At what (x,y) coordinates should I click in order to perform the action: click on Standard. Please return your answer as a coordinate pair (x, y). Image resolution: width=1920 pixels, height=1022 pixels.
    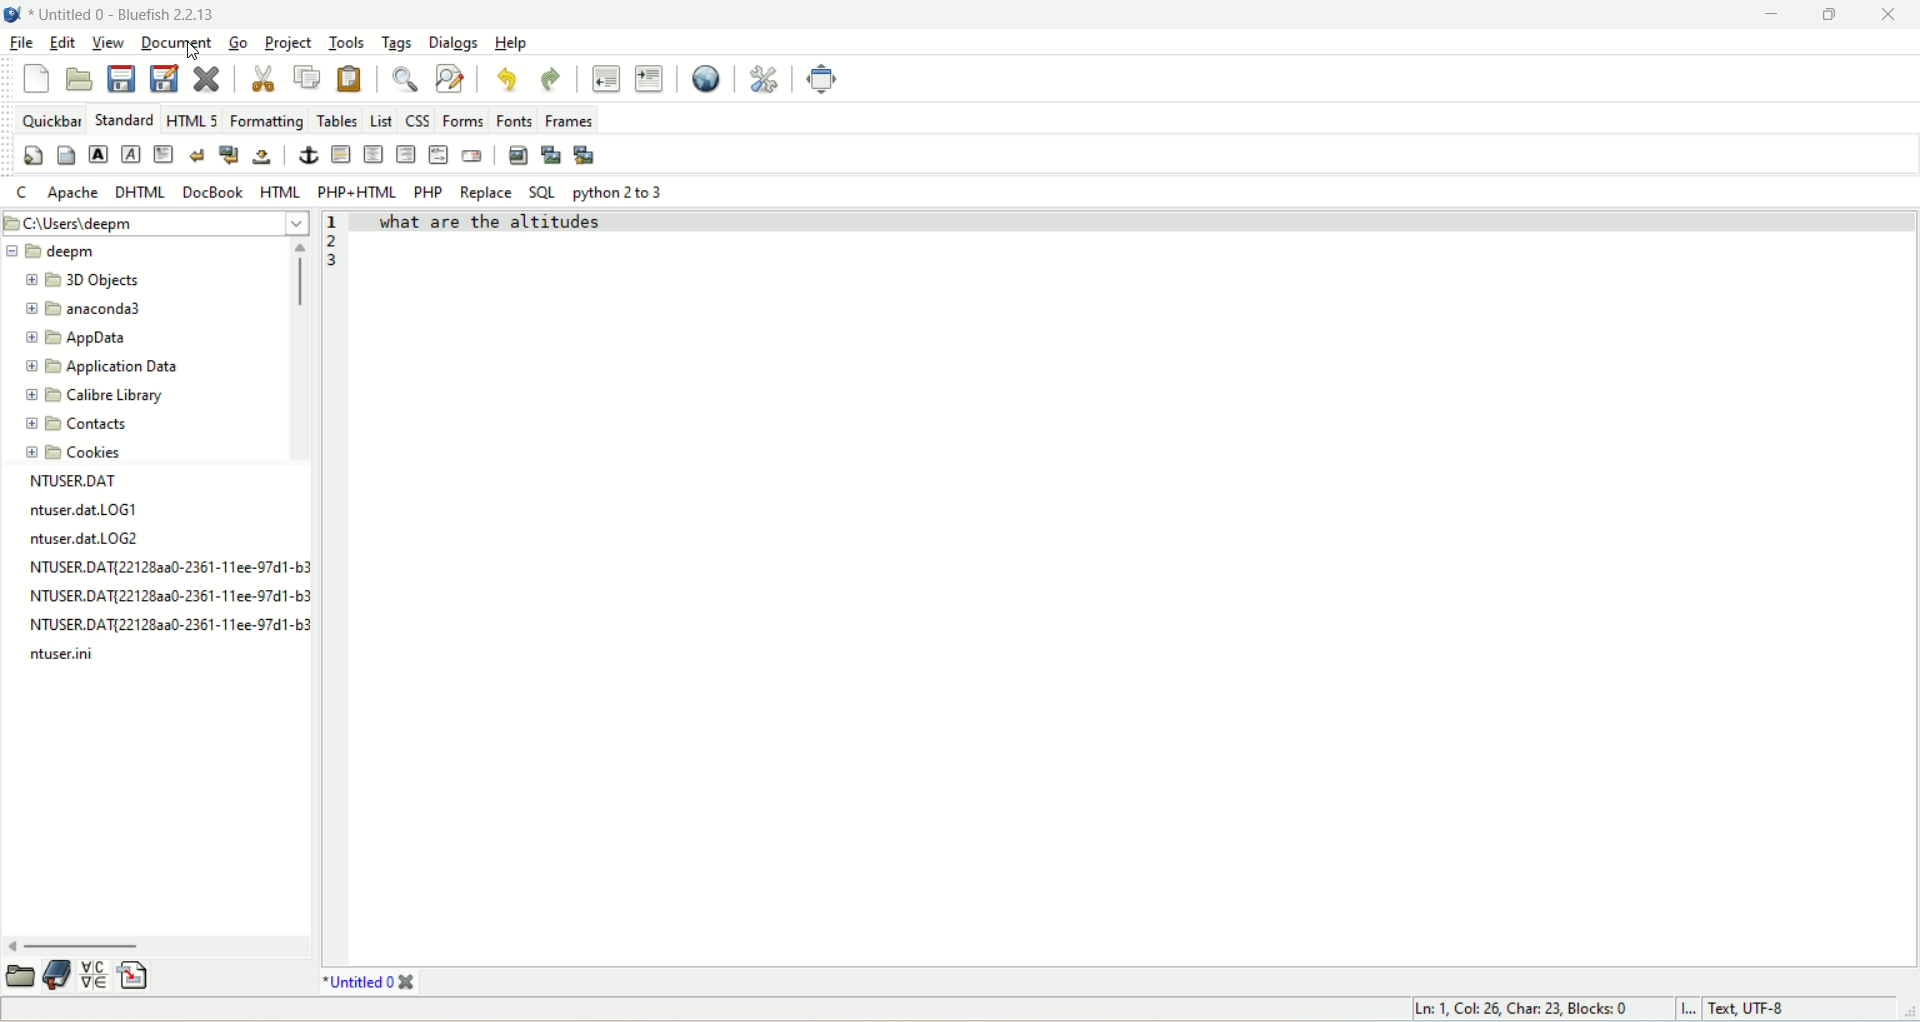
    Looking at the image, I should click on (125, 119).